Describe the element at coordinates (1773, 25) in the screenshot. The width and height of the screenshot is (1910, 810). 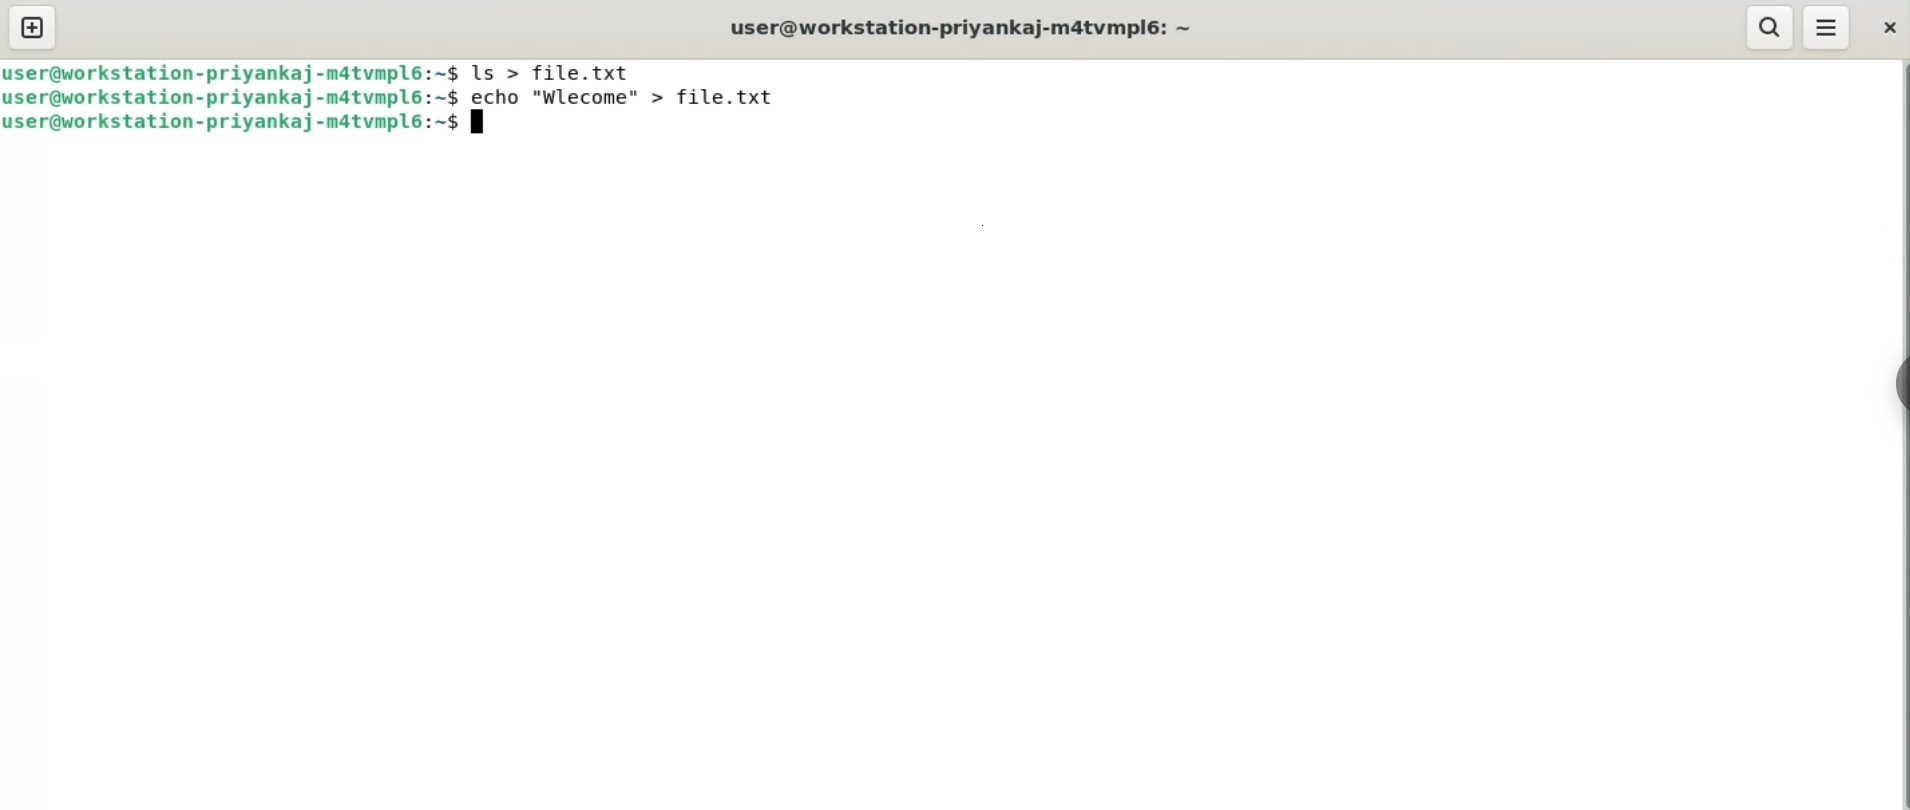
I see `search` at that location.